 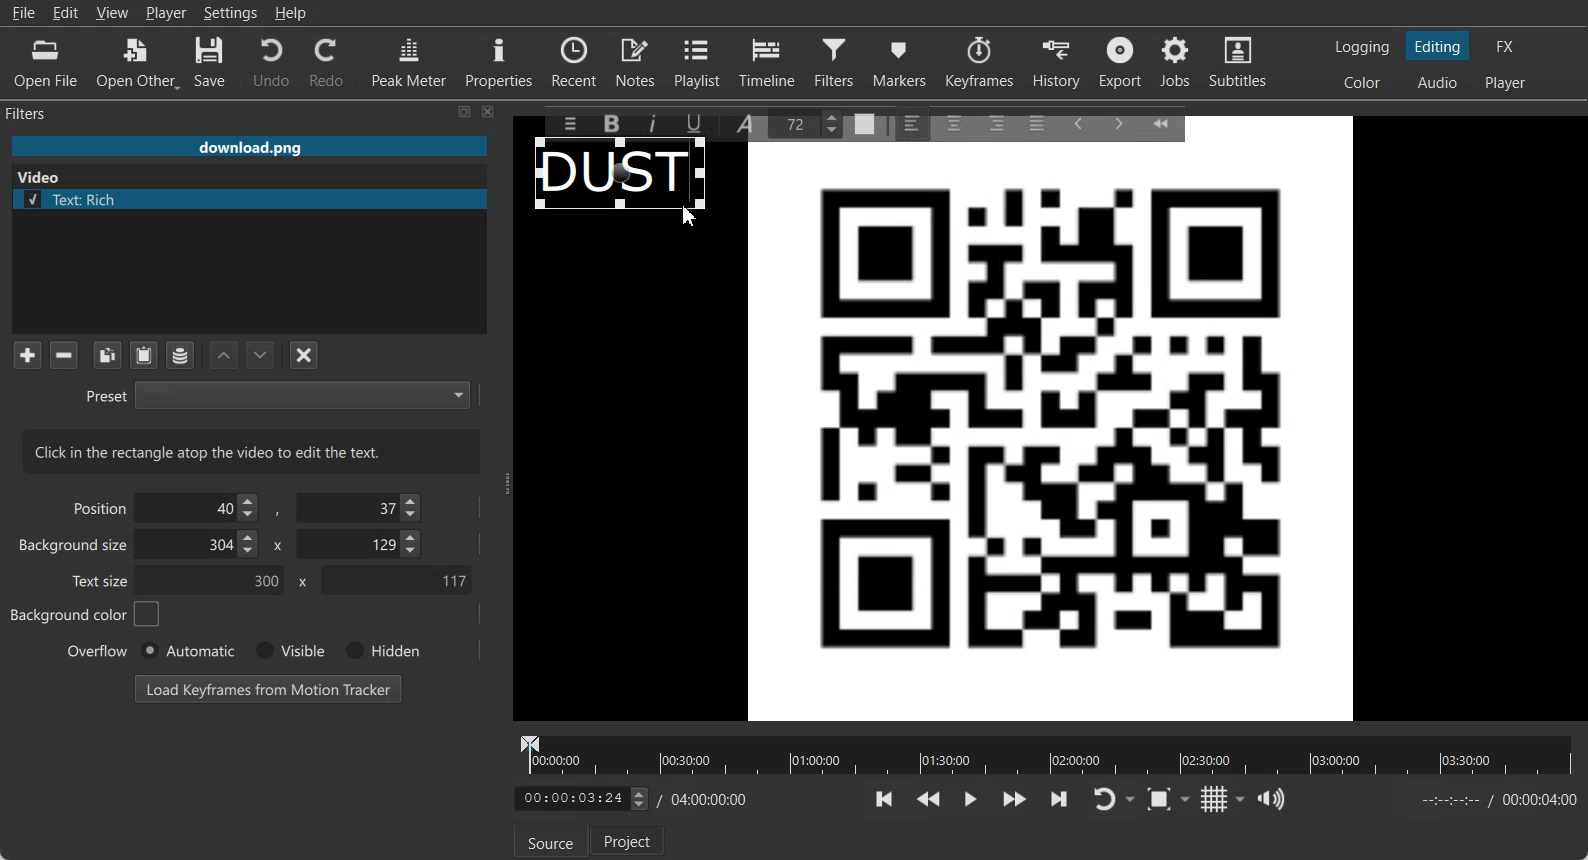 I want to click on Toggle play, so click(x=971, y=799).